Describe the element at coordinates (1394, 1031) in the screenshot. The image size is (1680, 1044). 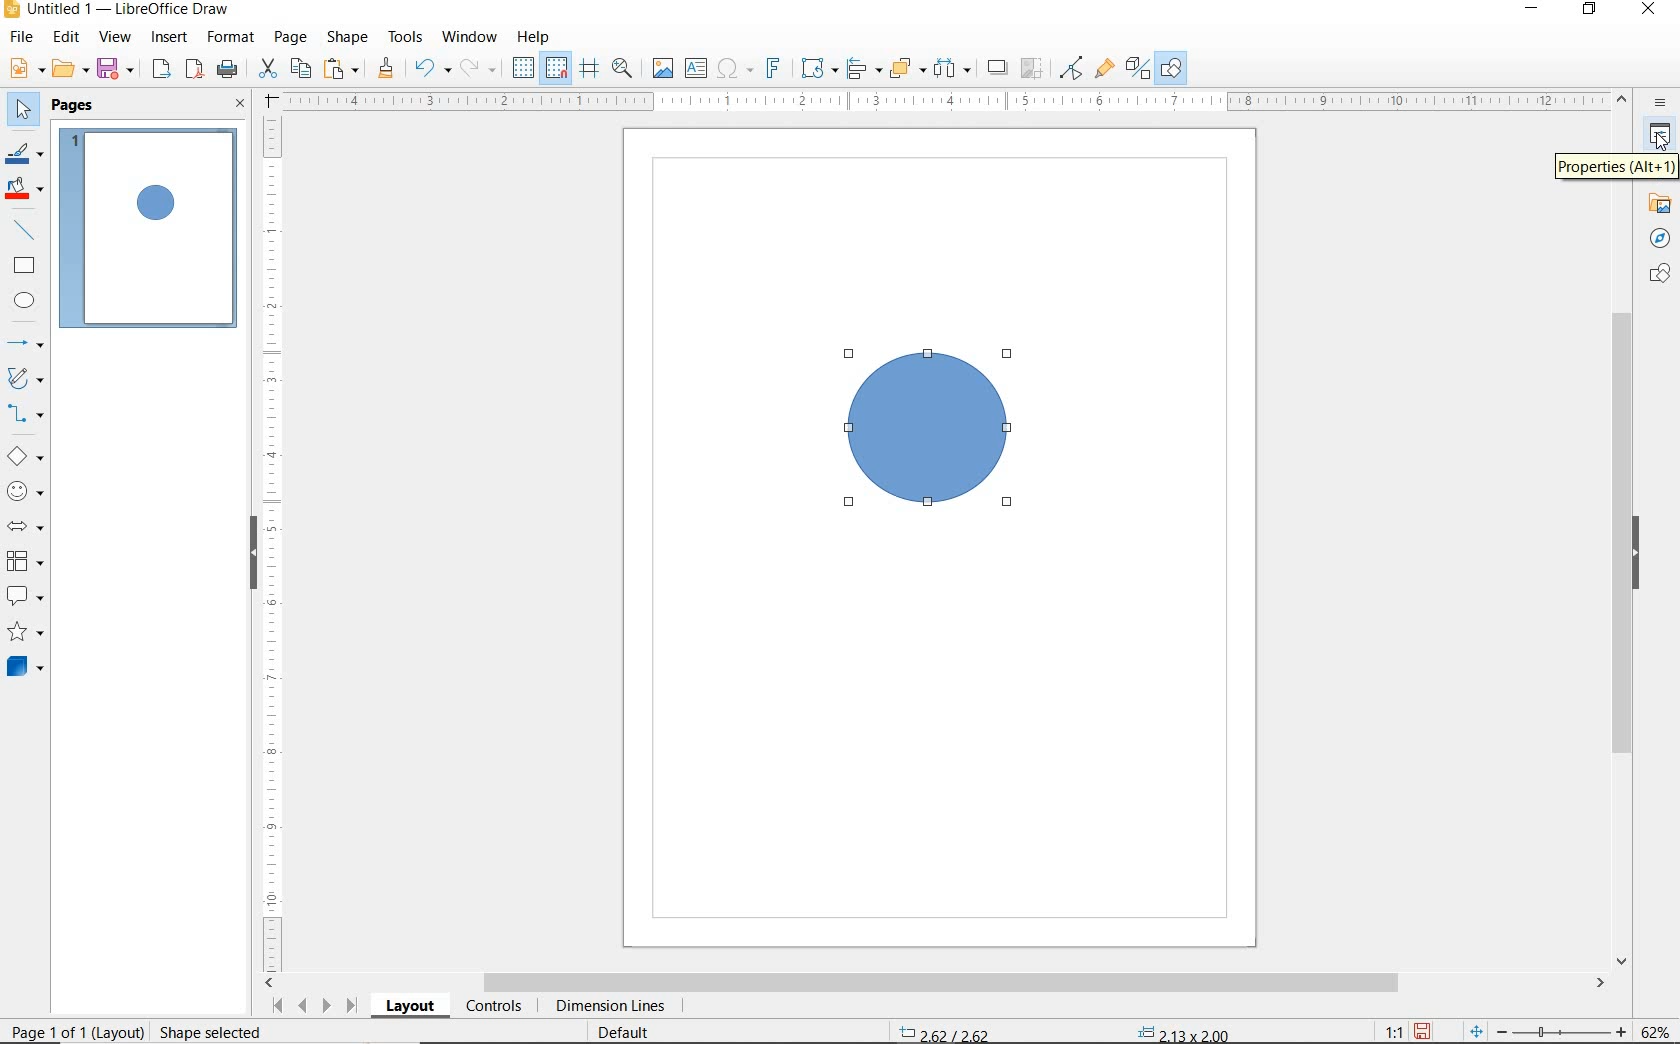
I see `1:1` at that location.